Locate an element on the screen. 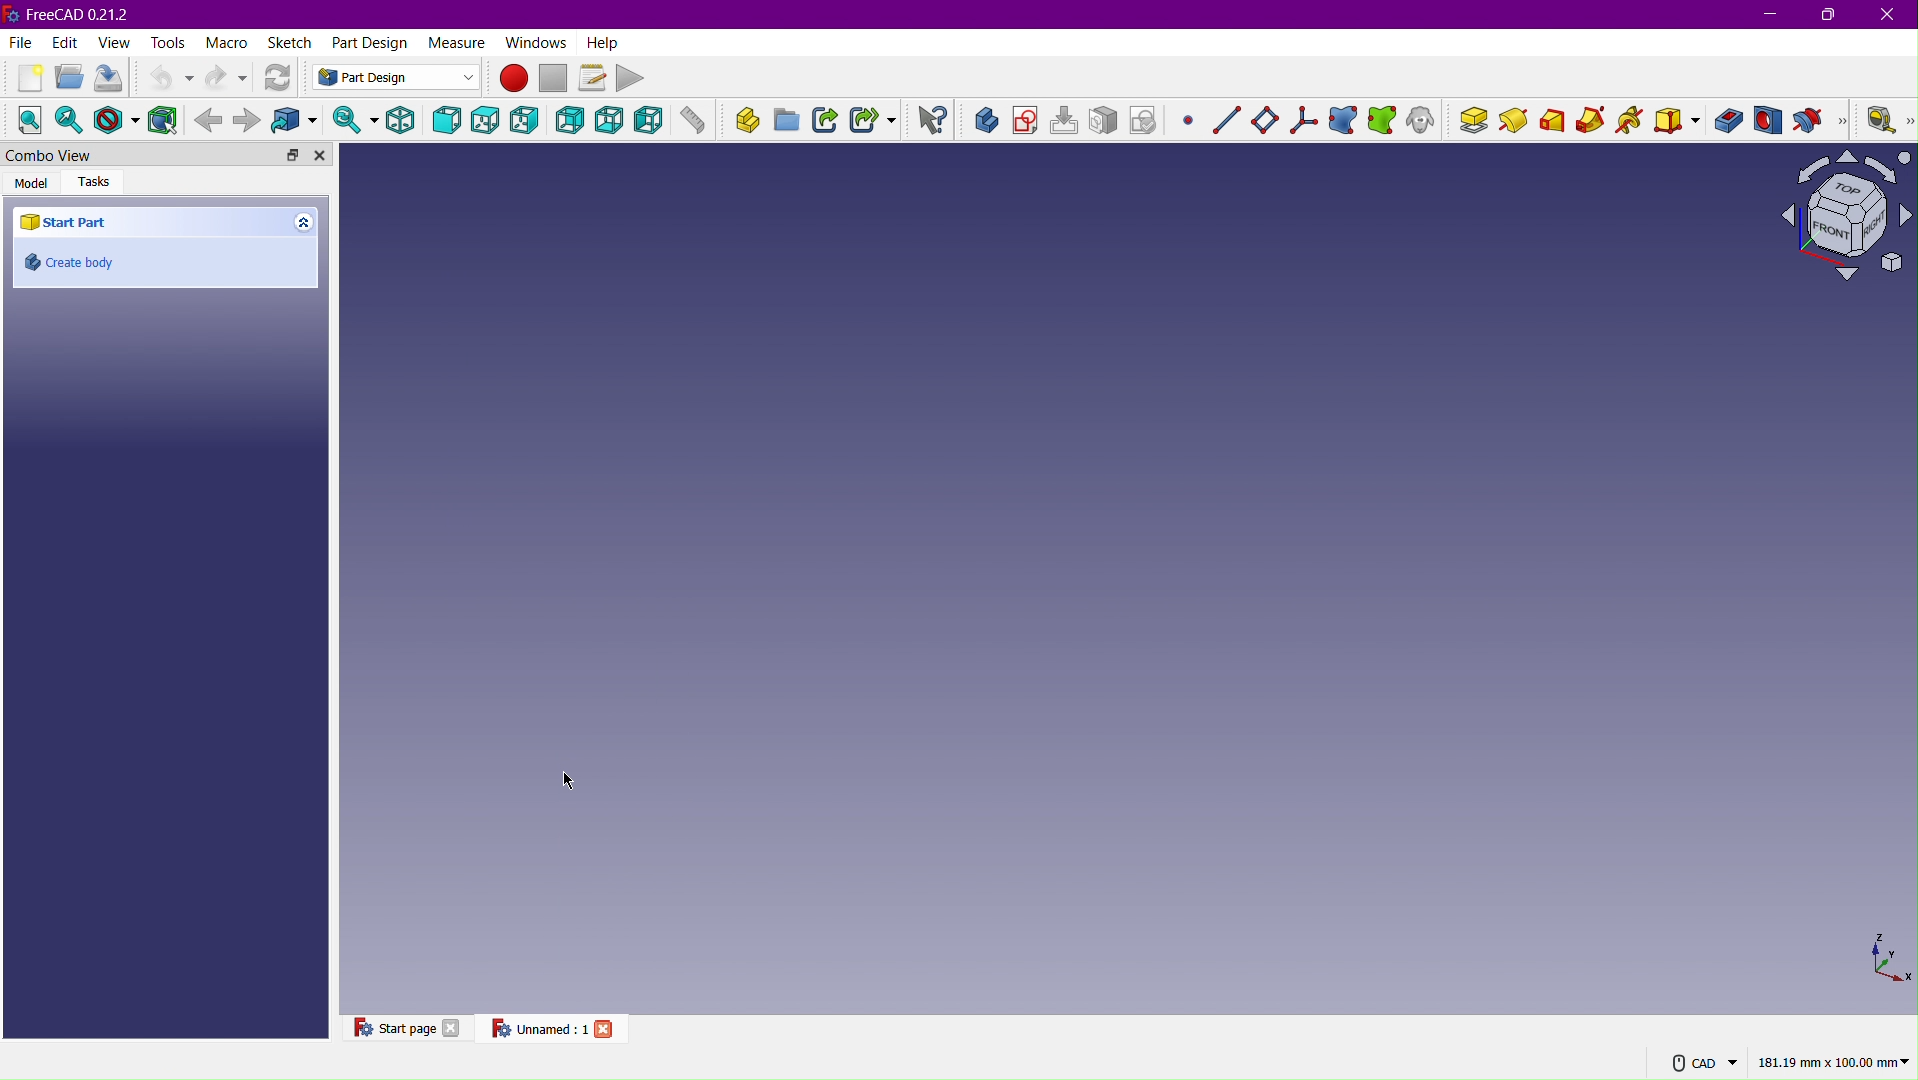  Pad  is located at coordinates (1475, 122).